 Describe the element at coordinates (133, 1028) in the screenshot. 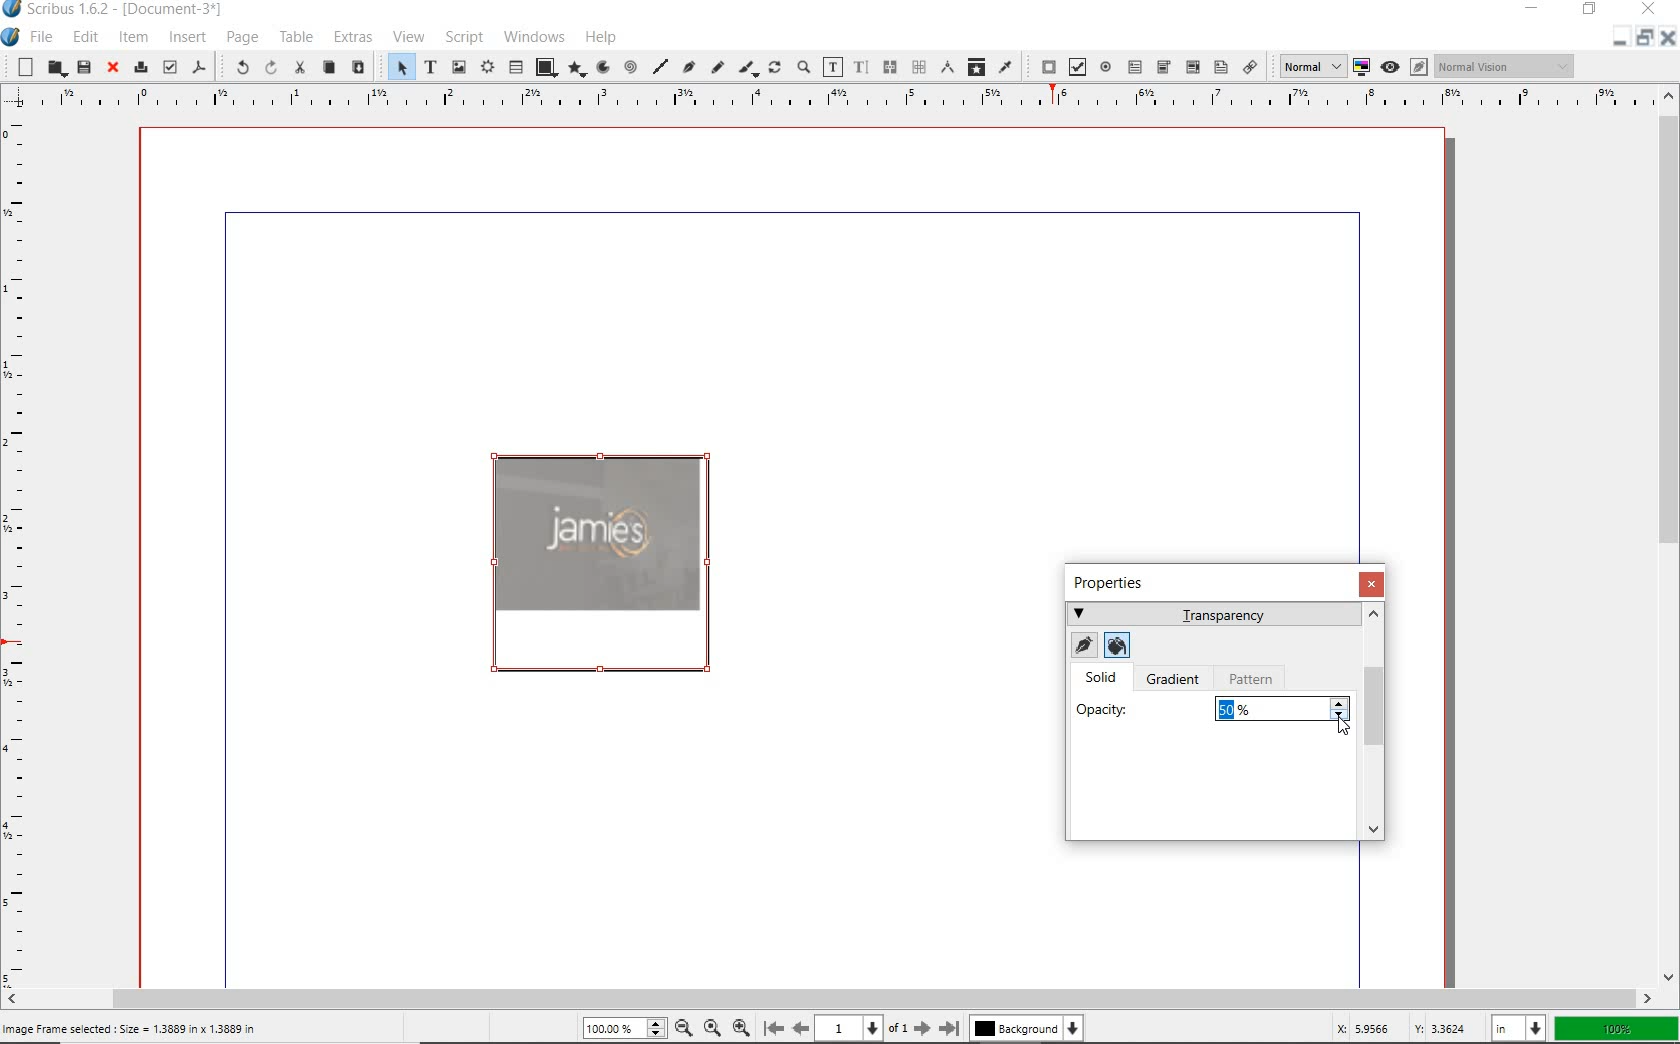

I see `INSERT AN IMAGE FRAME` at that location.